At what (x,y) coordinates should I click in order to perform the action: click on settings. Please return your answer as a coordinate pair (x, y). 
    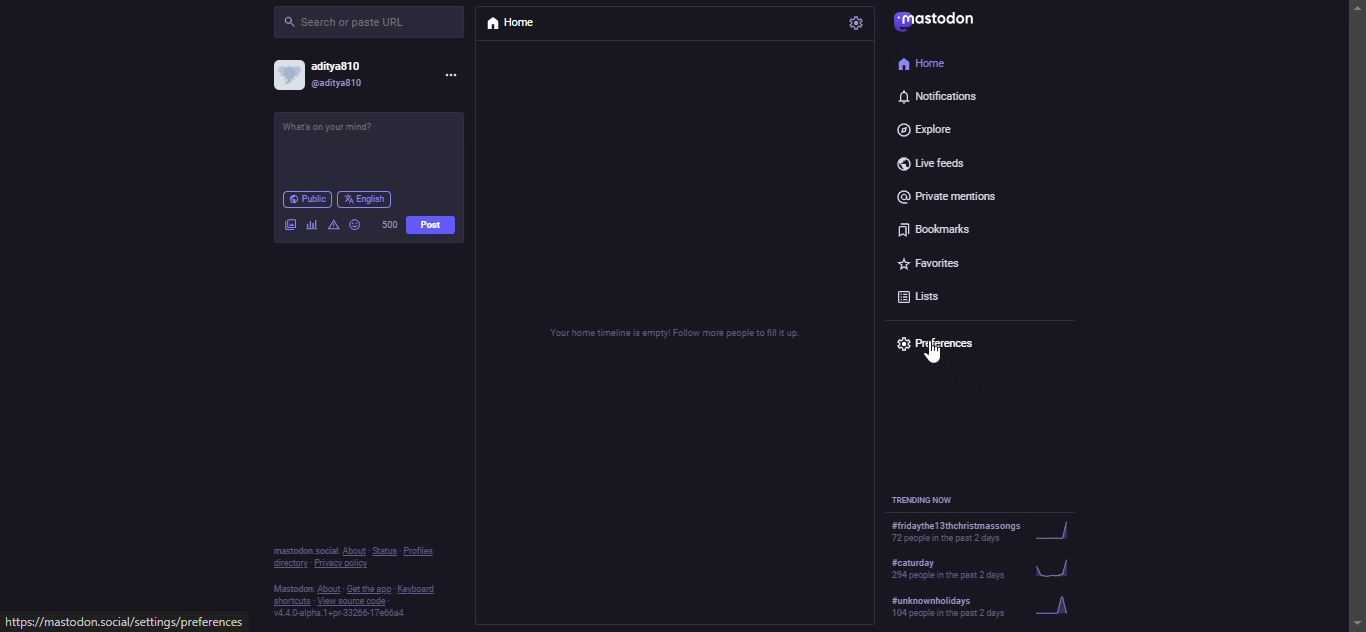
    Looking at the image, I should click on (856, 24).